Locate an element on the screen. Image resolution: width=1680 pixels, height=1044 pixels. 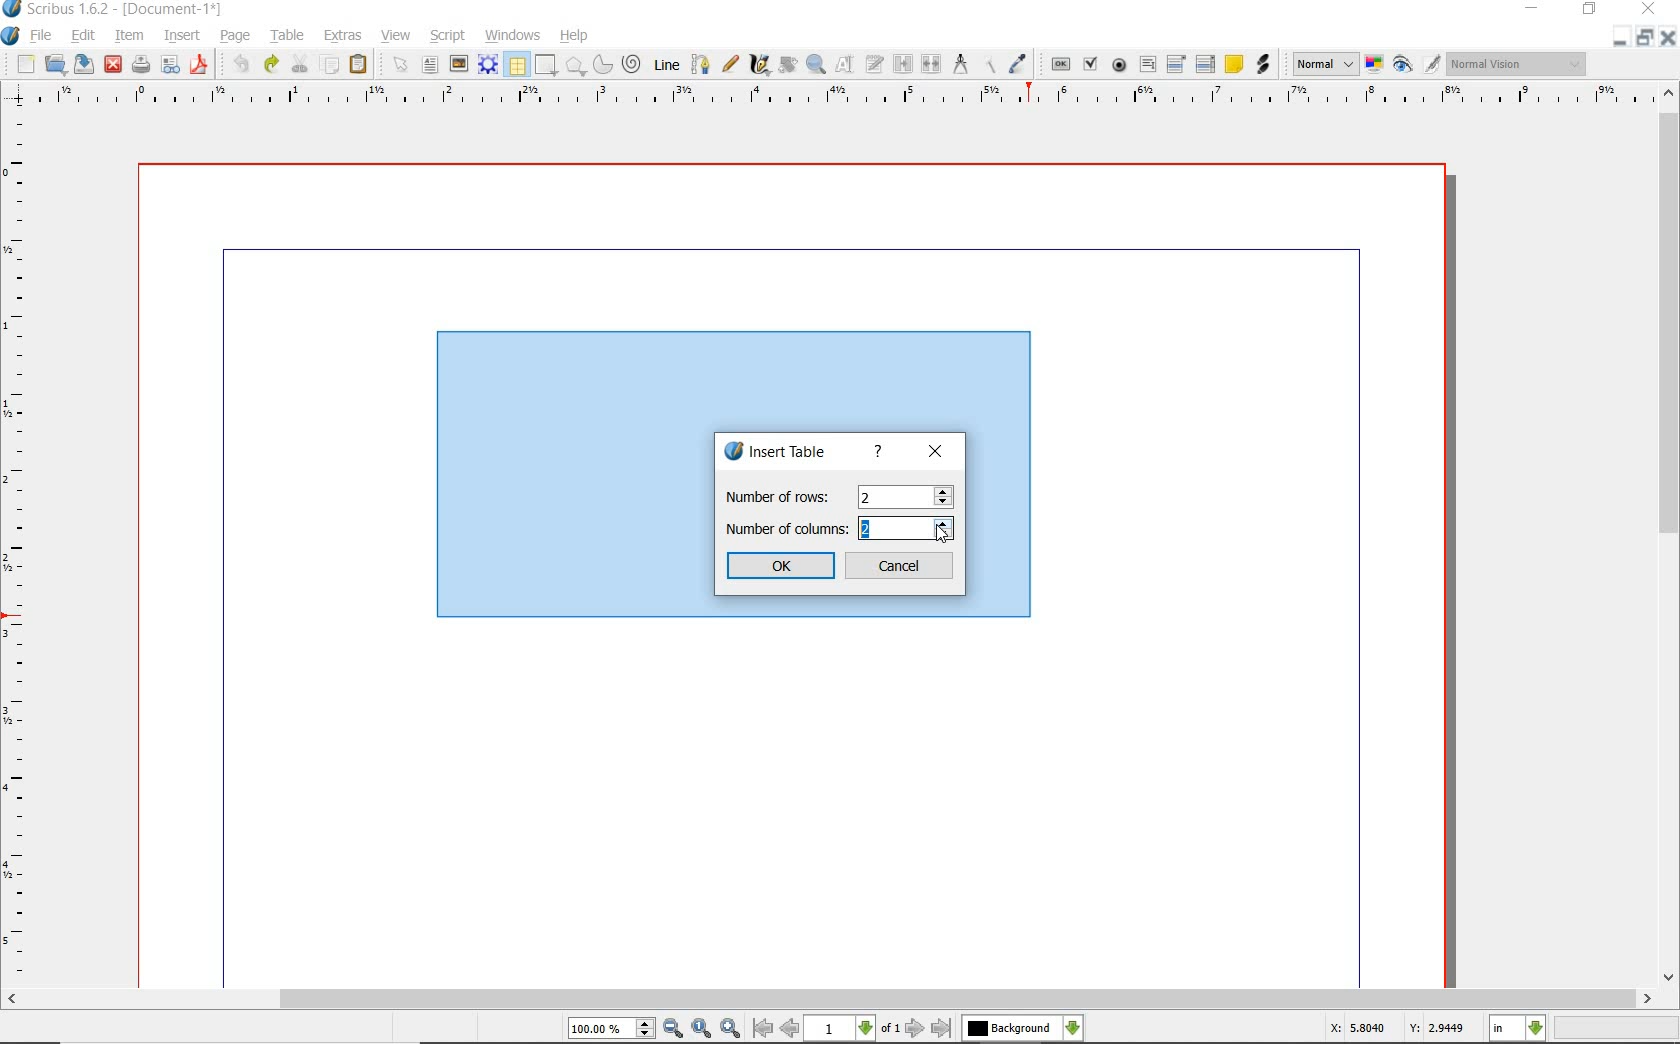
go to next page is located at coordinates (915, 1028).